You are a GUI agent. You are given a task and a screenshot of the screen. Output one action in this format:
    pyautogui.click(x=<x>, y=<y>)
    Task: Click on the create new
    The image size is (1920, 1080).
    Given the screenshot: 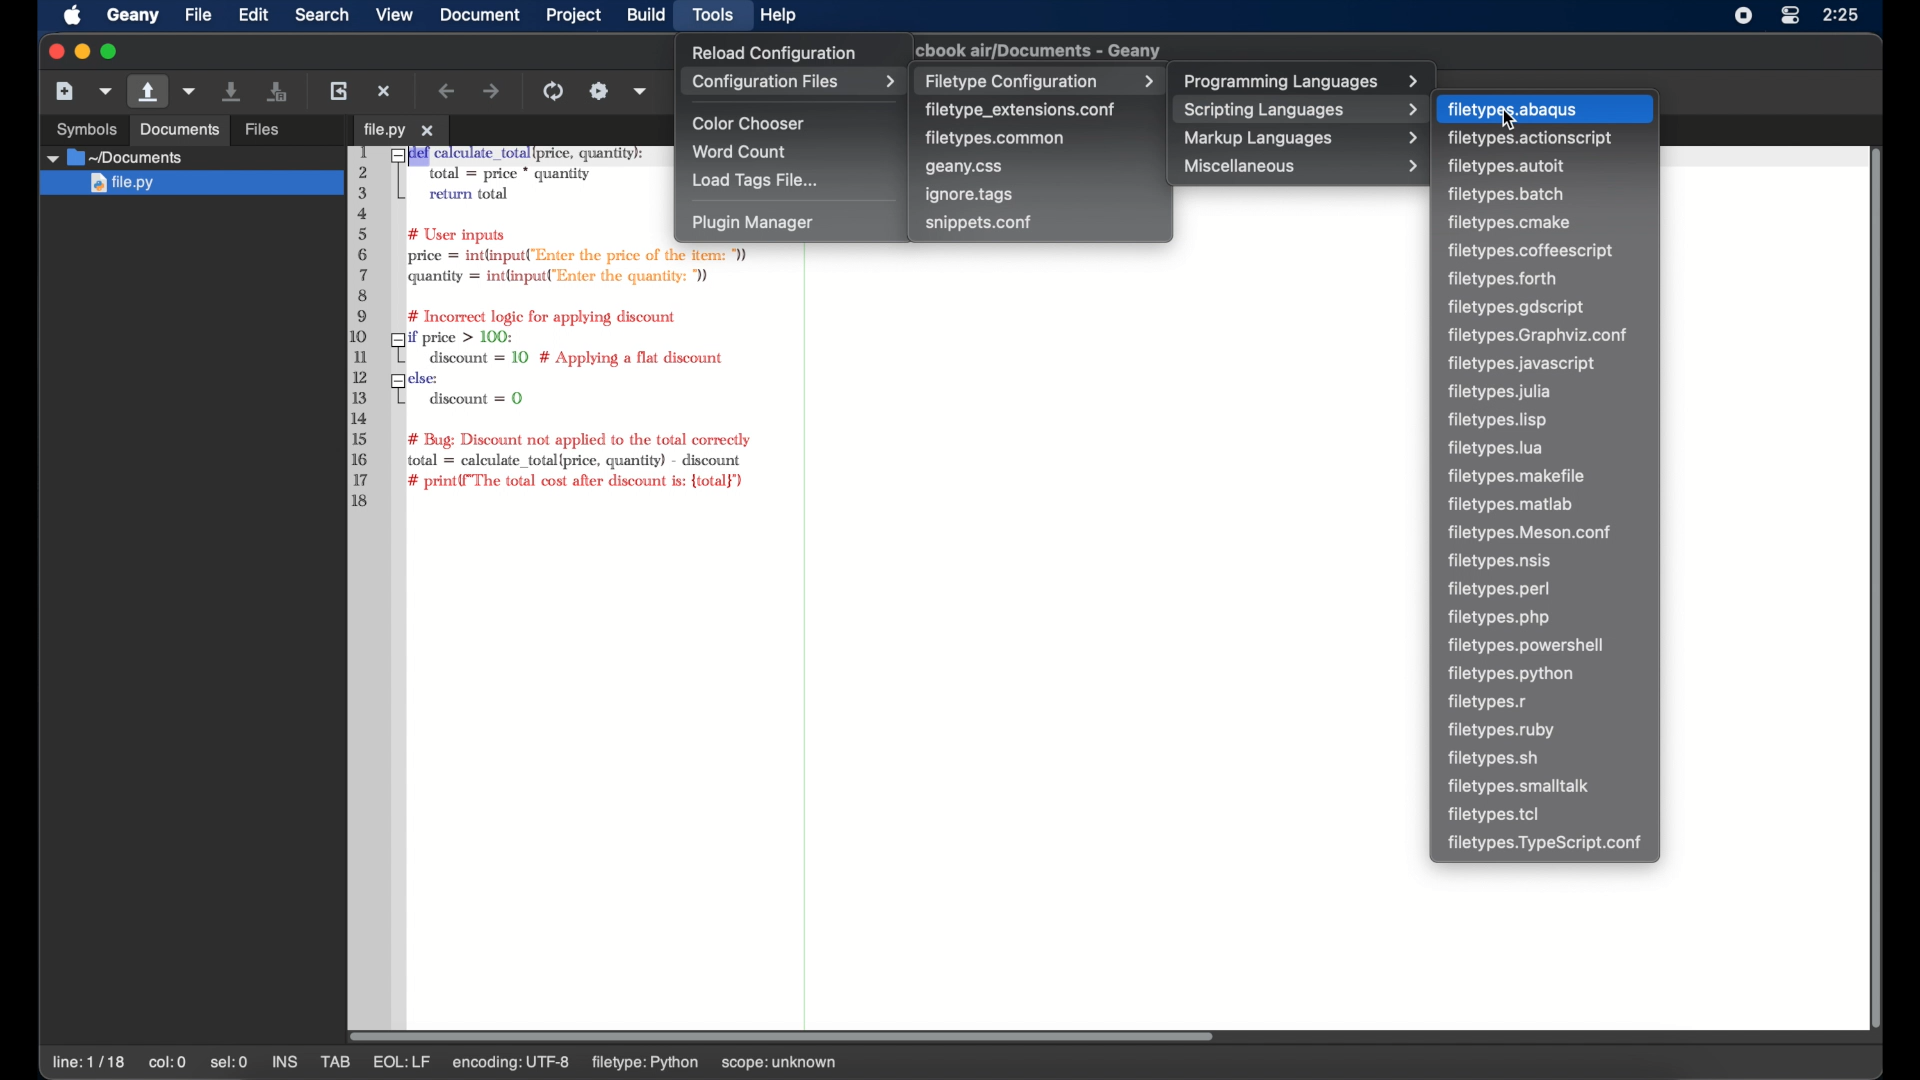 What is the action you would take?
    pyautogui.click(x=65, y=90)
    